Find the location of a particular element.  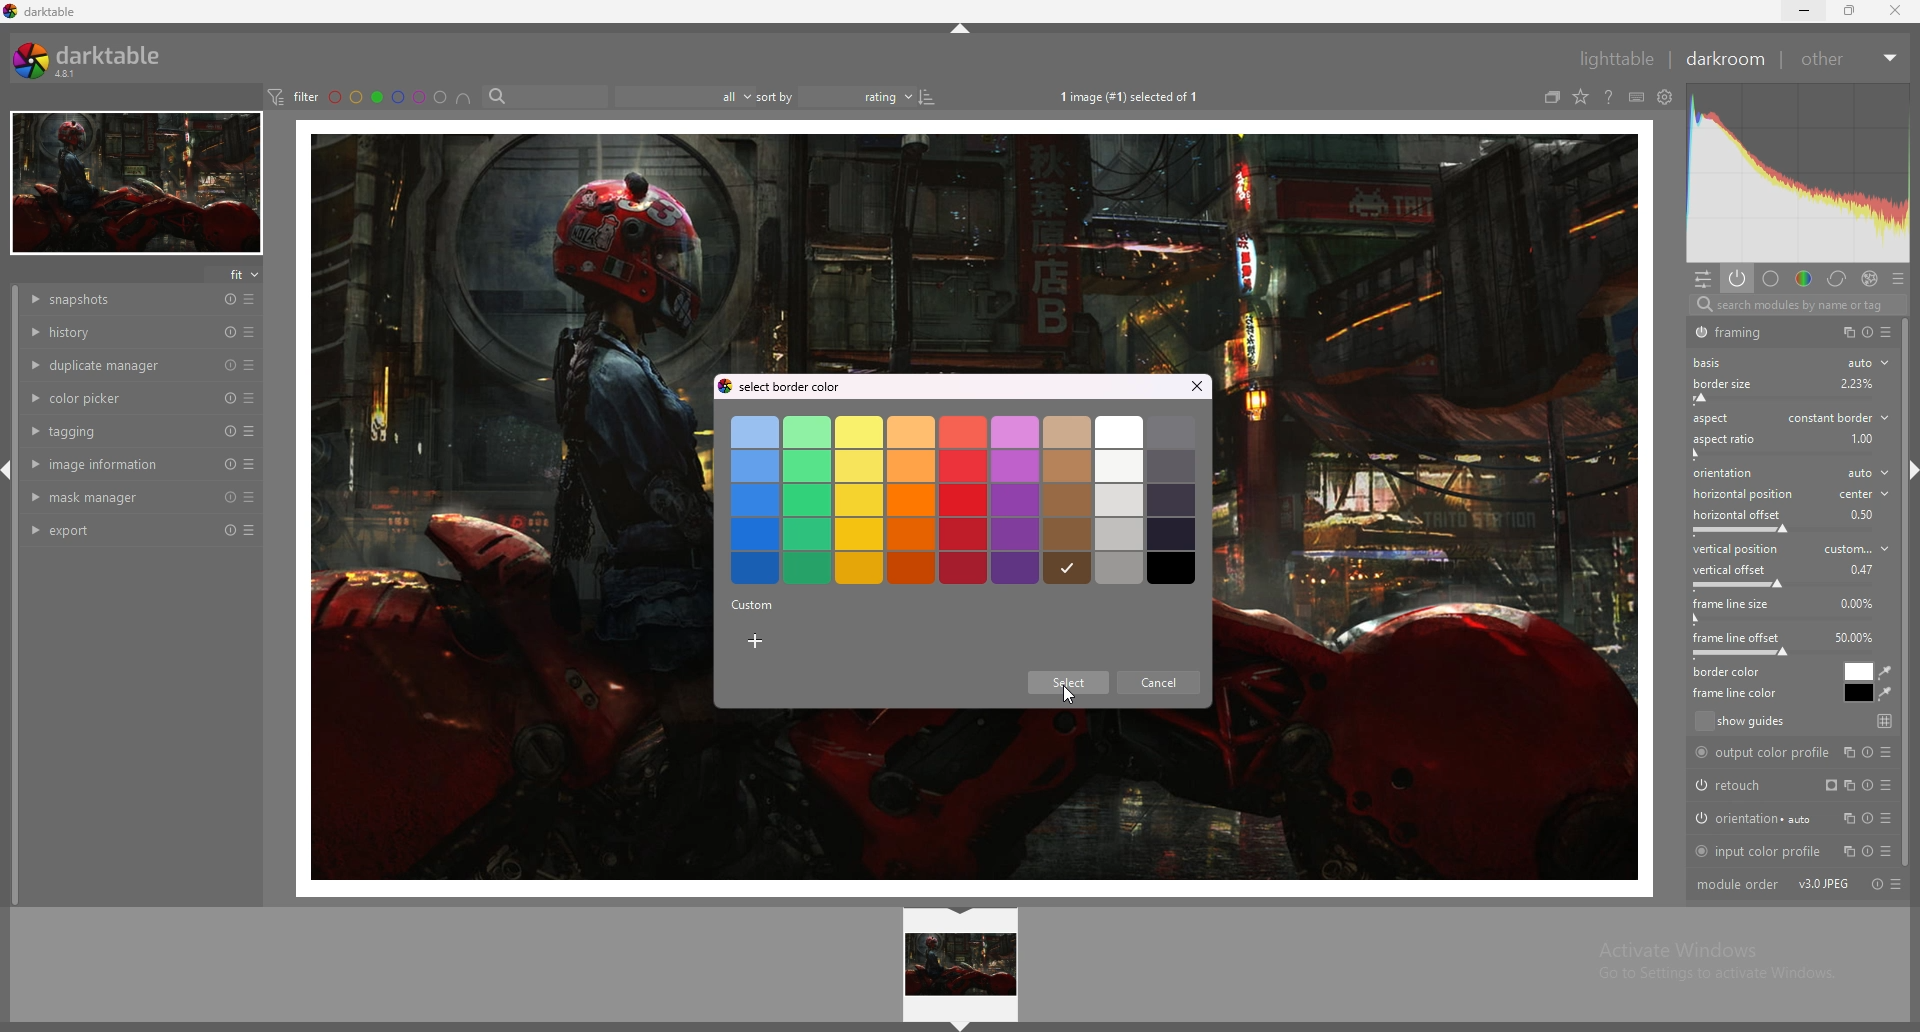

presets is located at coordinates (249, 531).